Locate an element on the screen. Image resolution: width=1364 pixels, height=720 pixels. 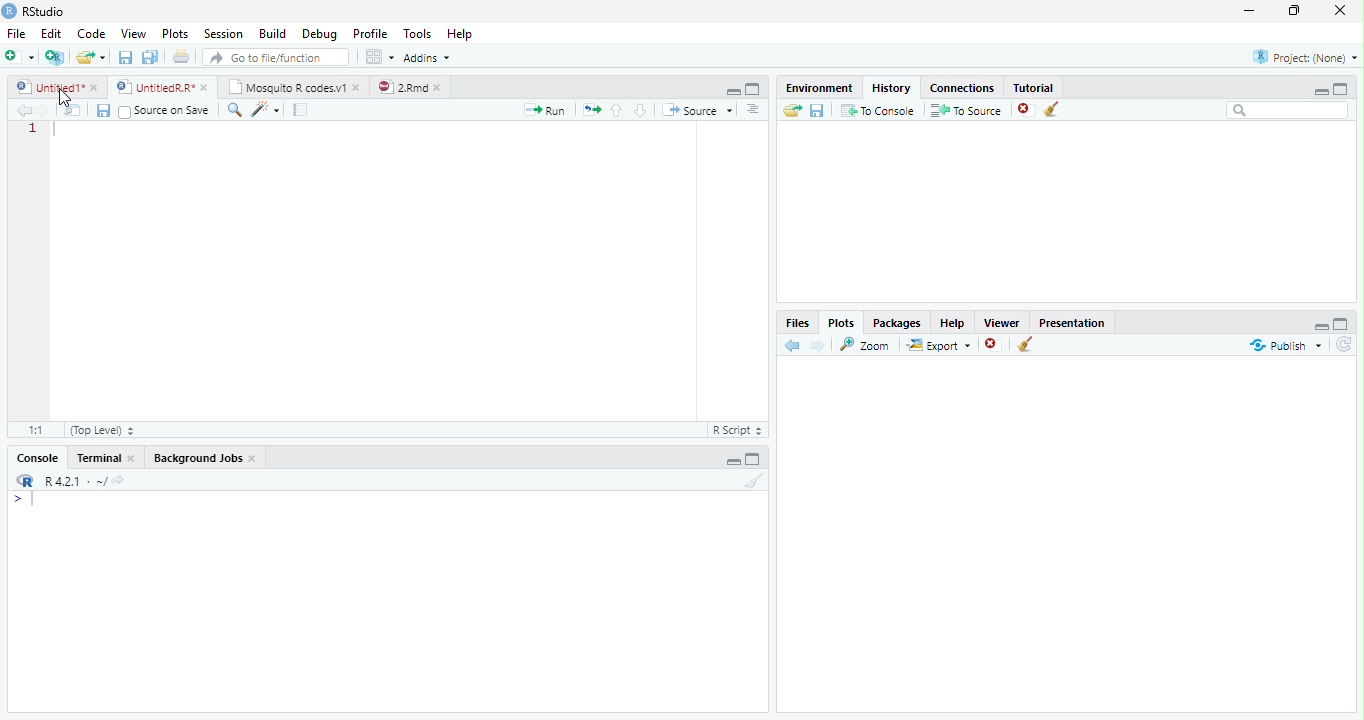
Tools is located at coordinates (416, 34).